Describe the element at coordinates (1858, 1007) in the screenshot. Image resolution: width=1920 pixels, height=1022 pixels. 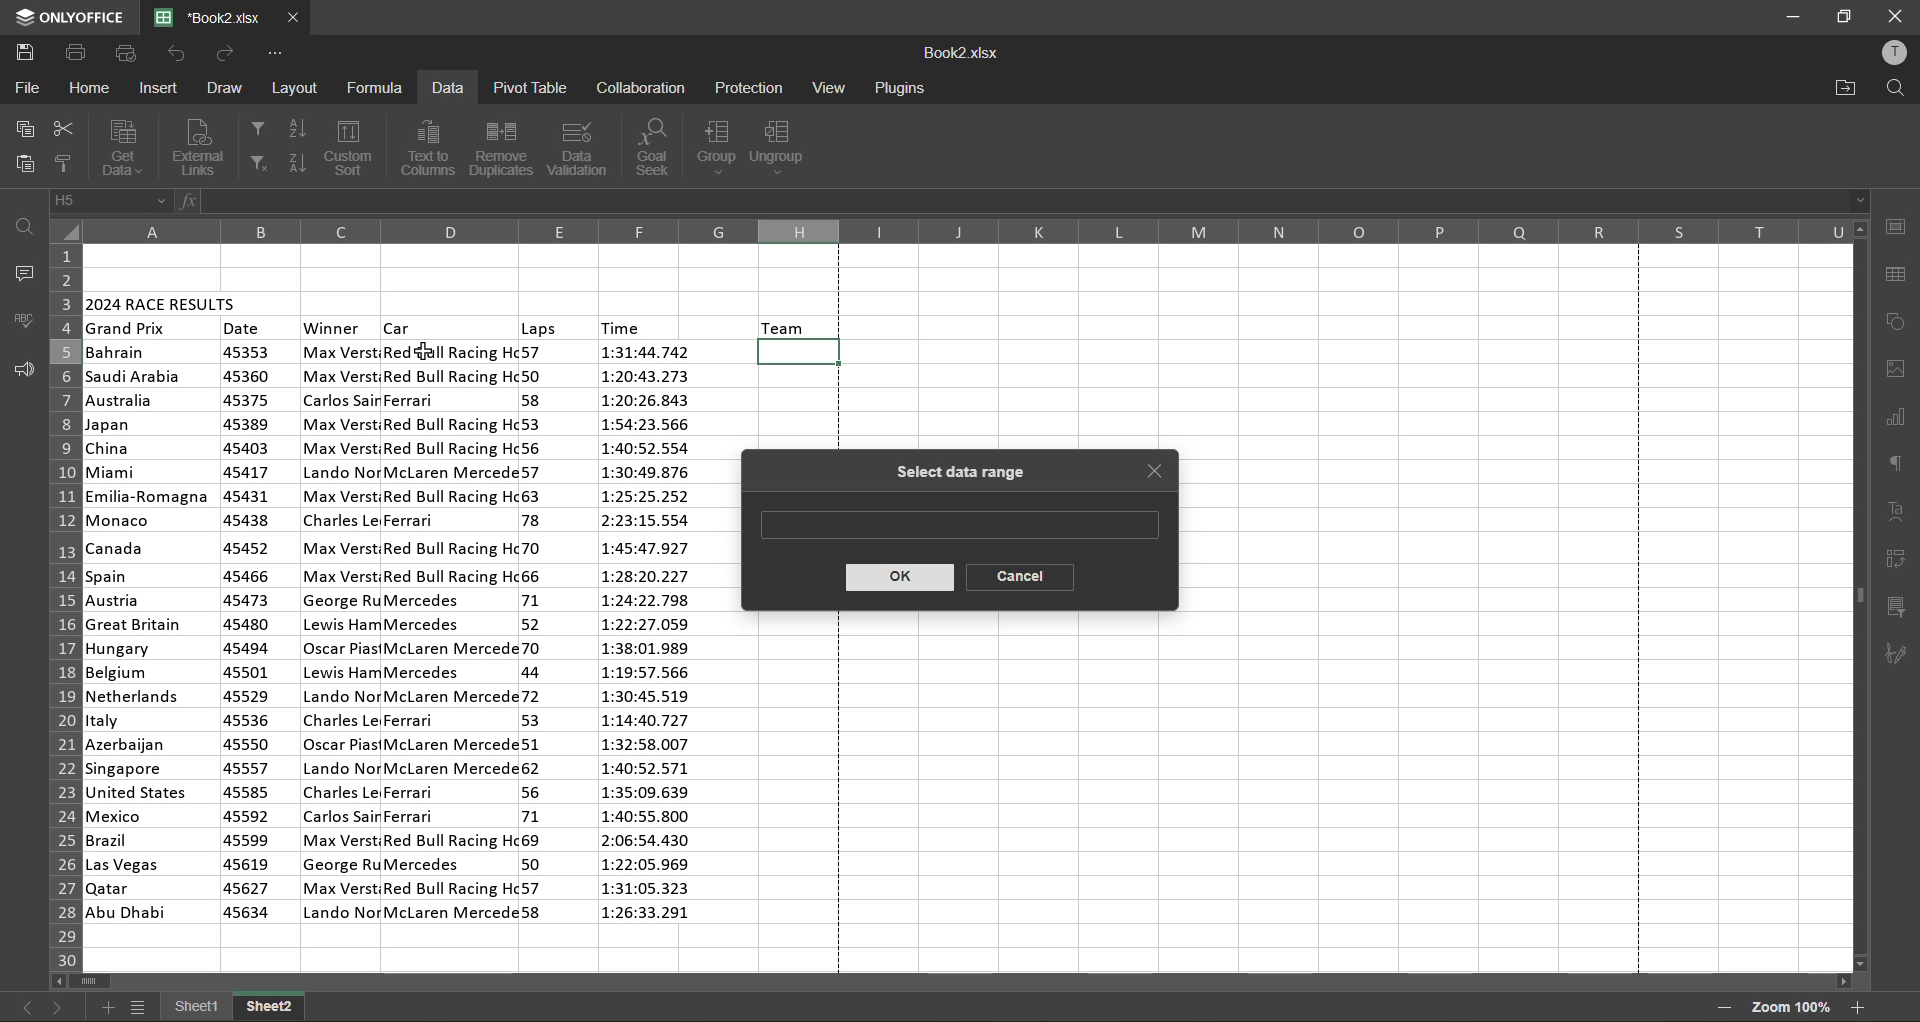
I see `zoom in` at that location.